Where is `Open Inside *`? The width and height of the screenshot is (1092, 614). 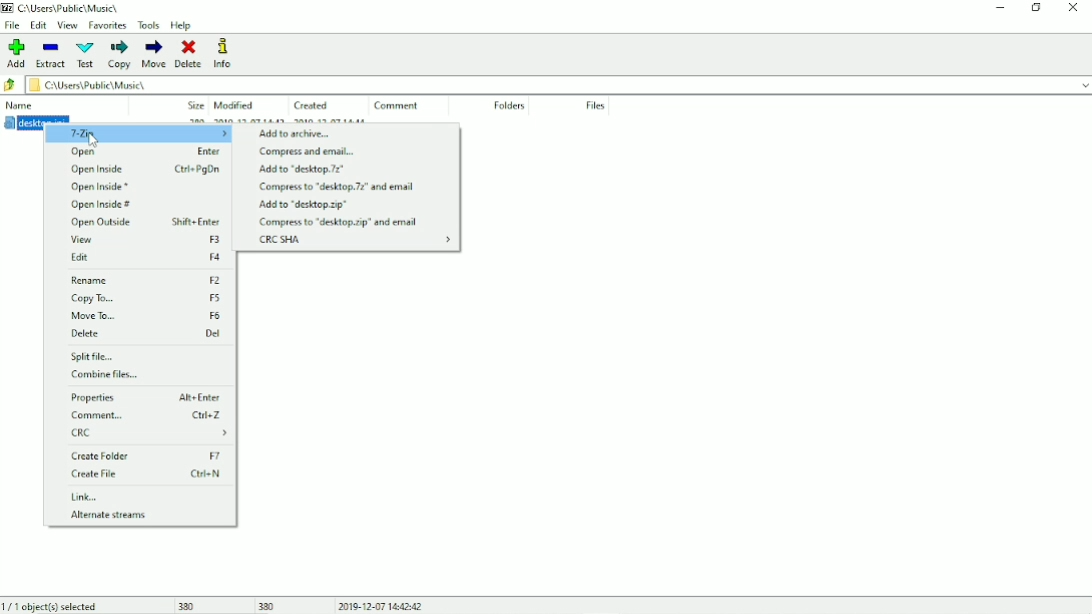 Open Inside * is located at coordinates (100, 186).